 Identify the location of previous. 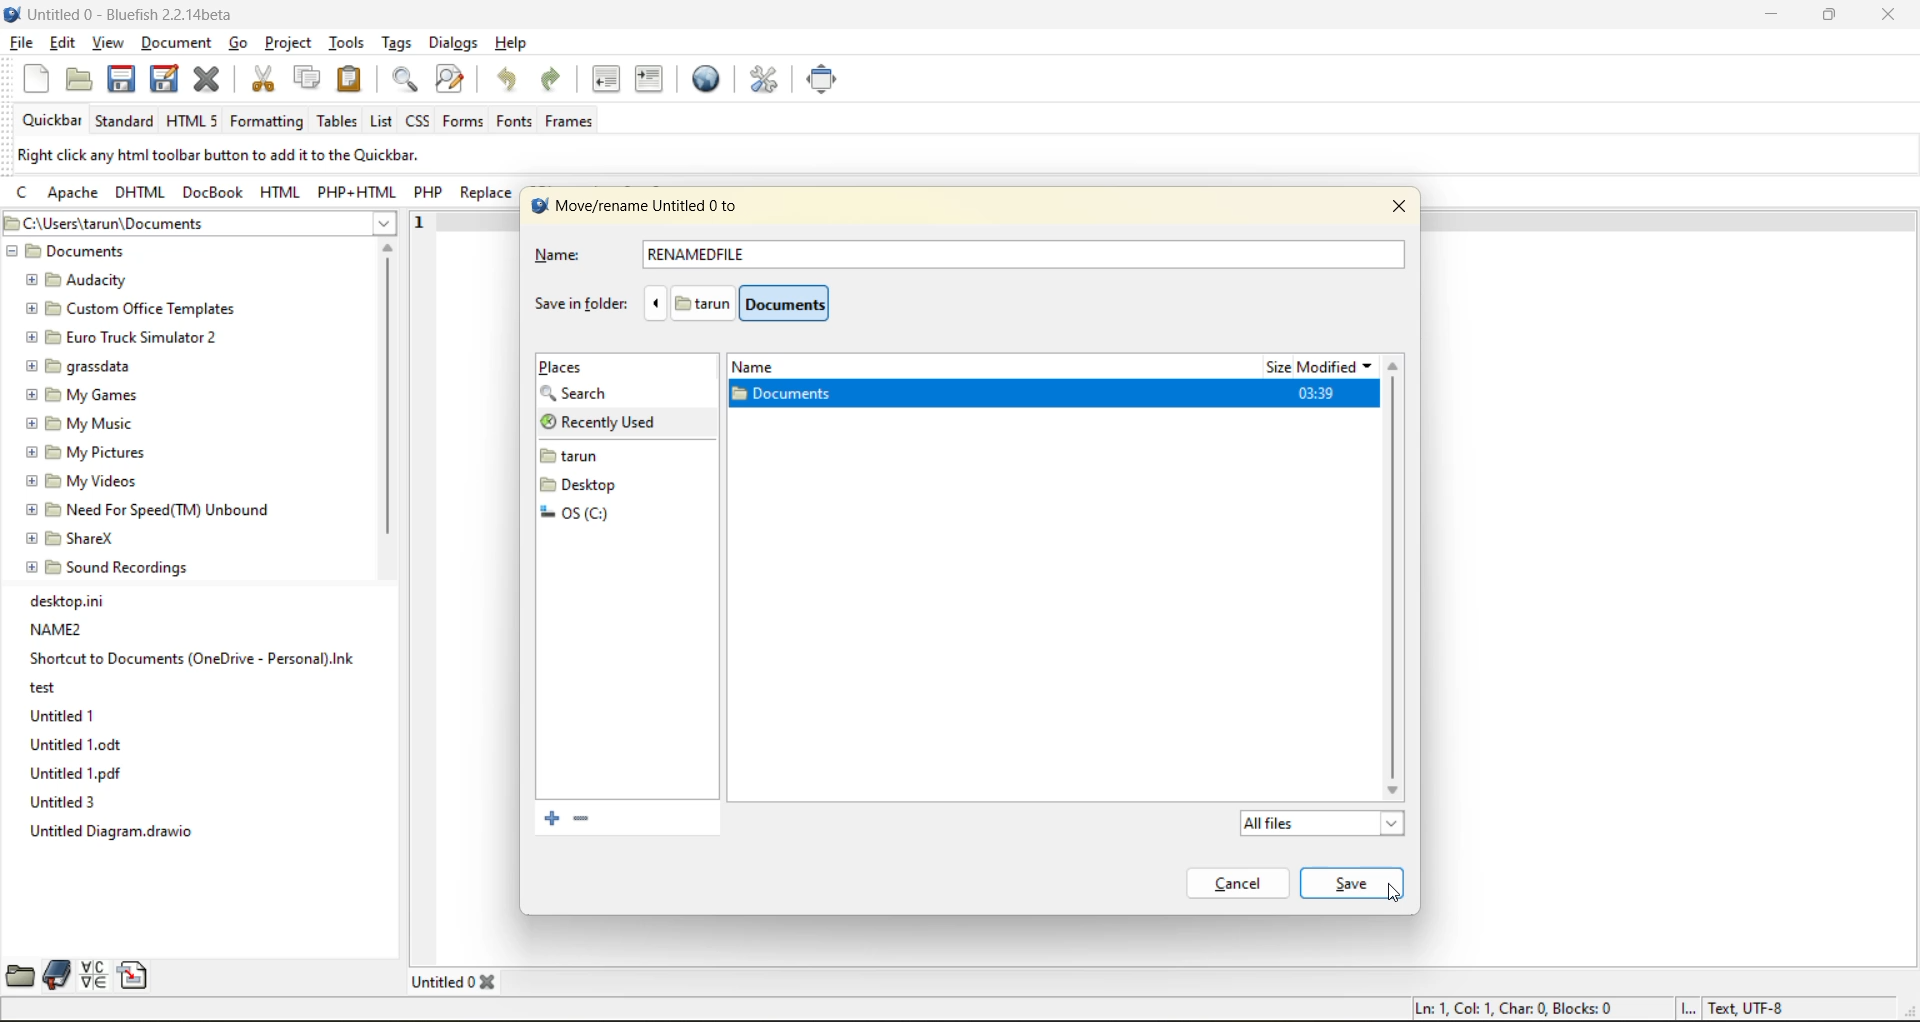
(652, 304).